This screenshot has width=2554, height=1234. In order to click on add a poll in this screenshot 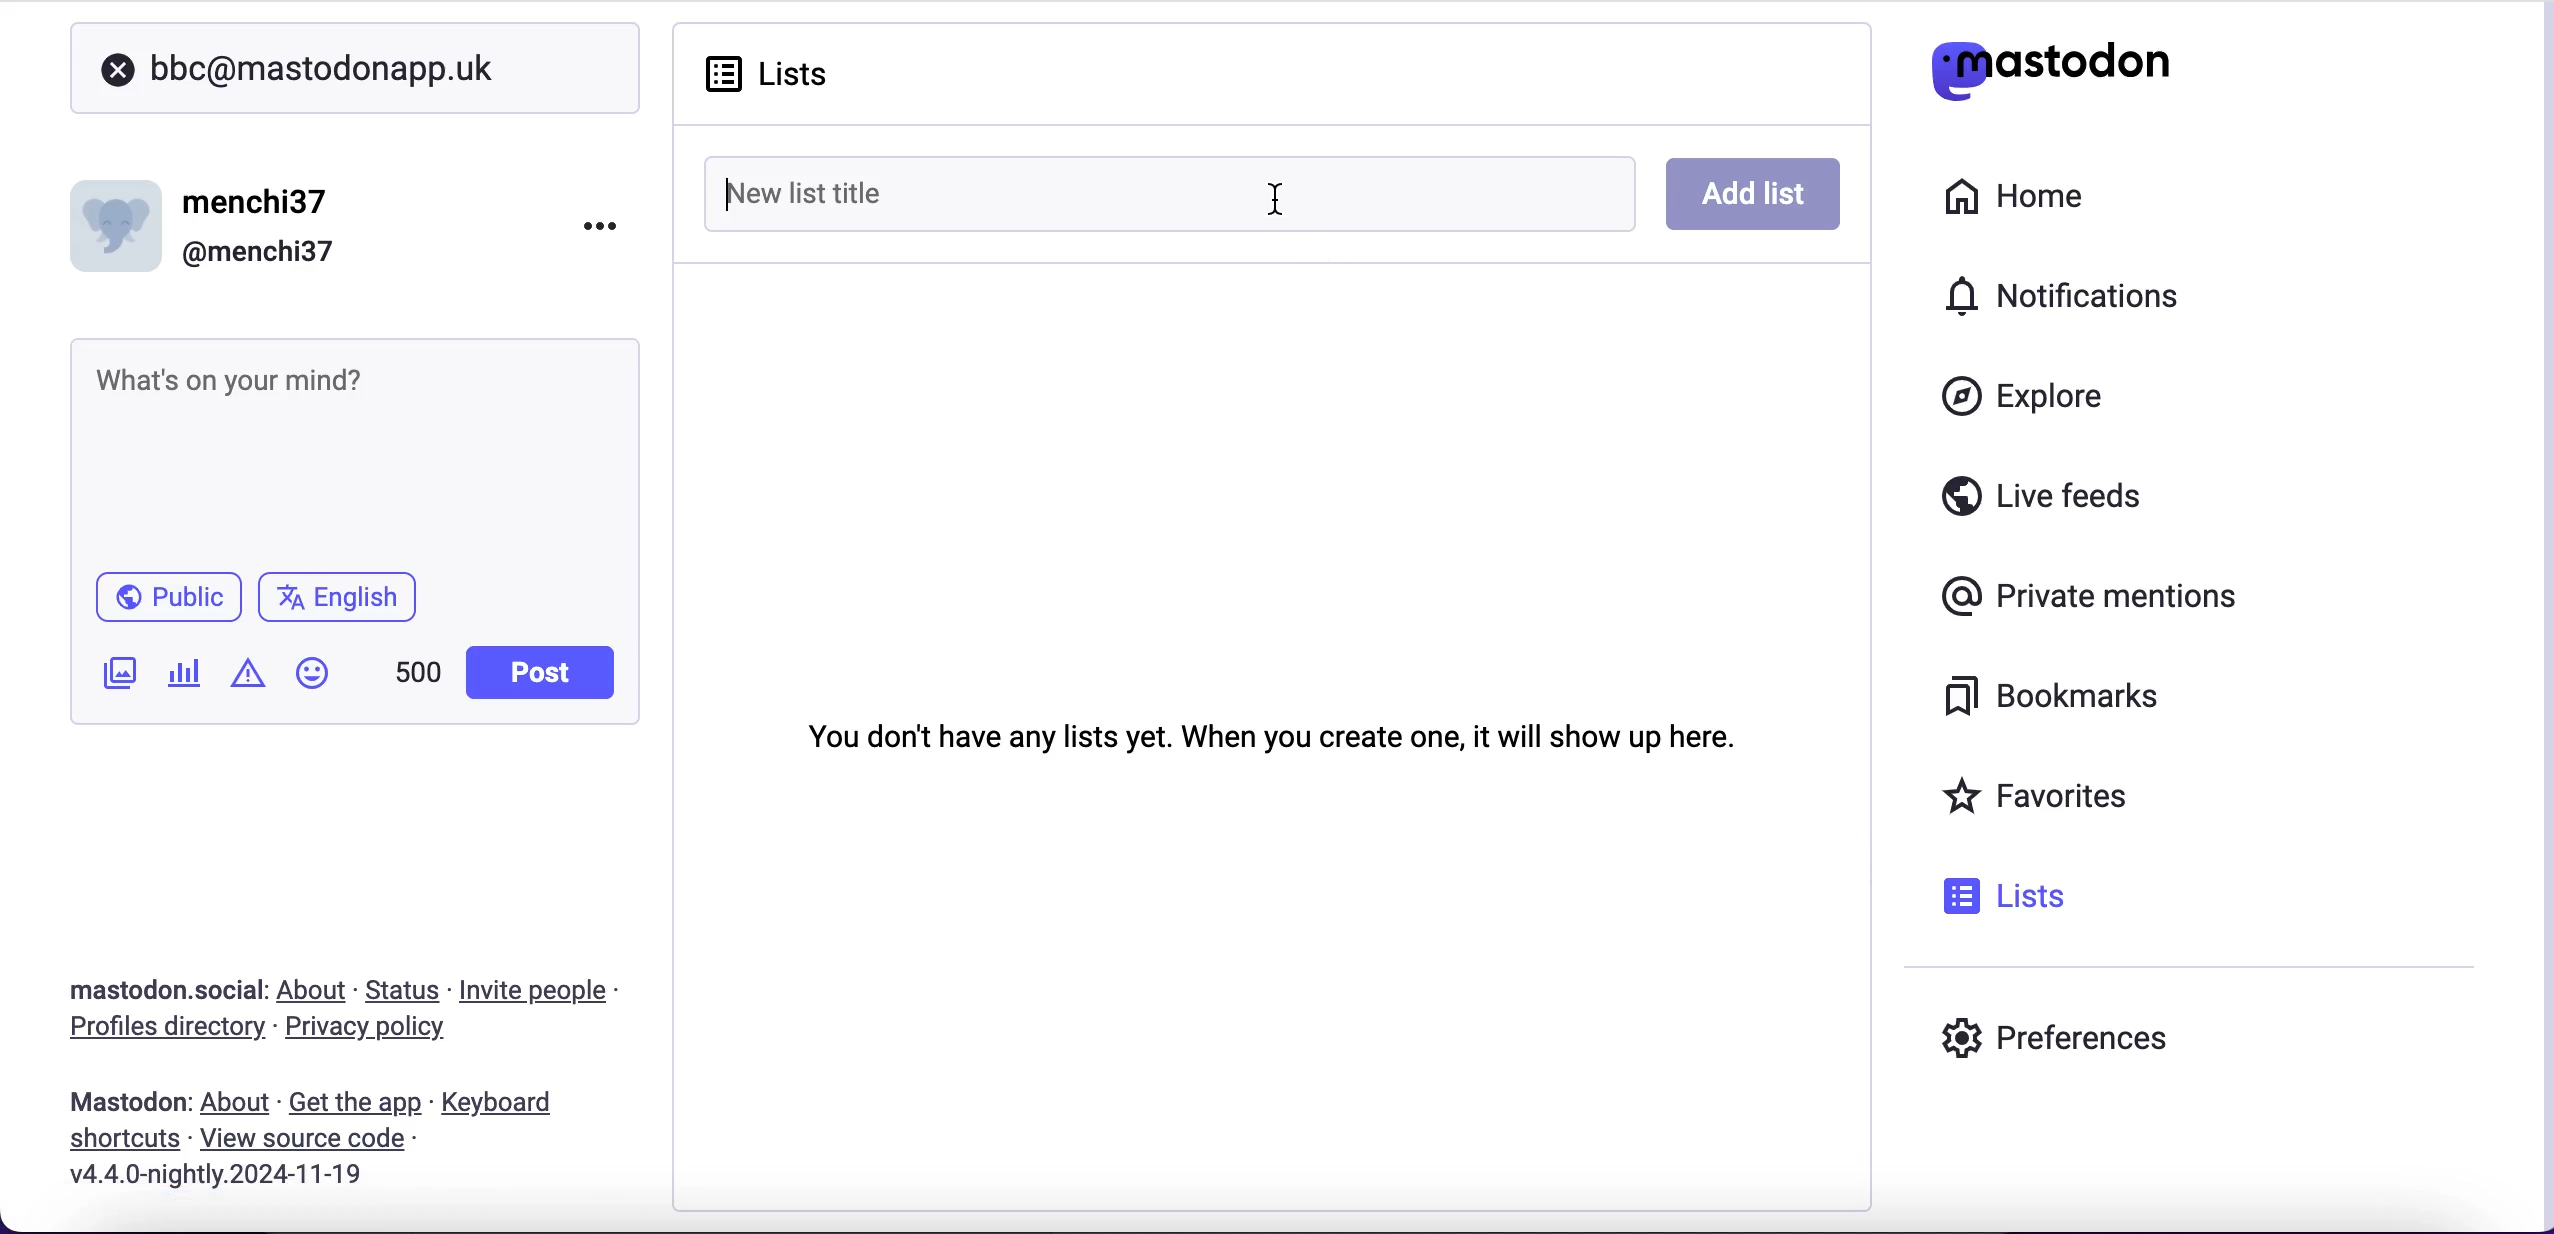, I will do `click(182, 680)`.